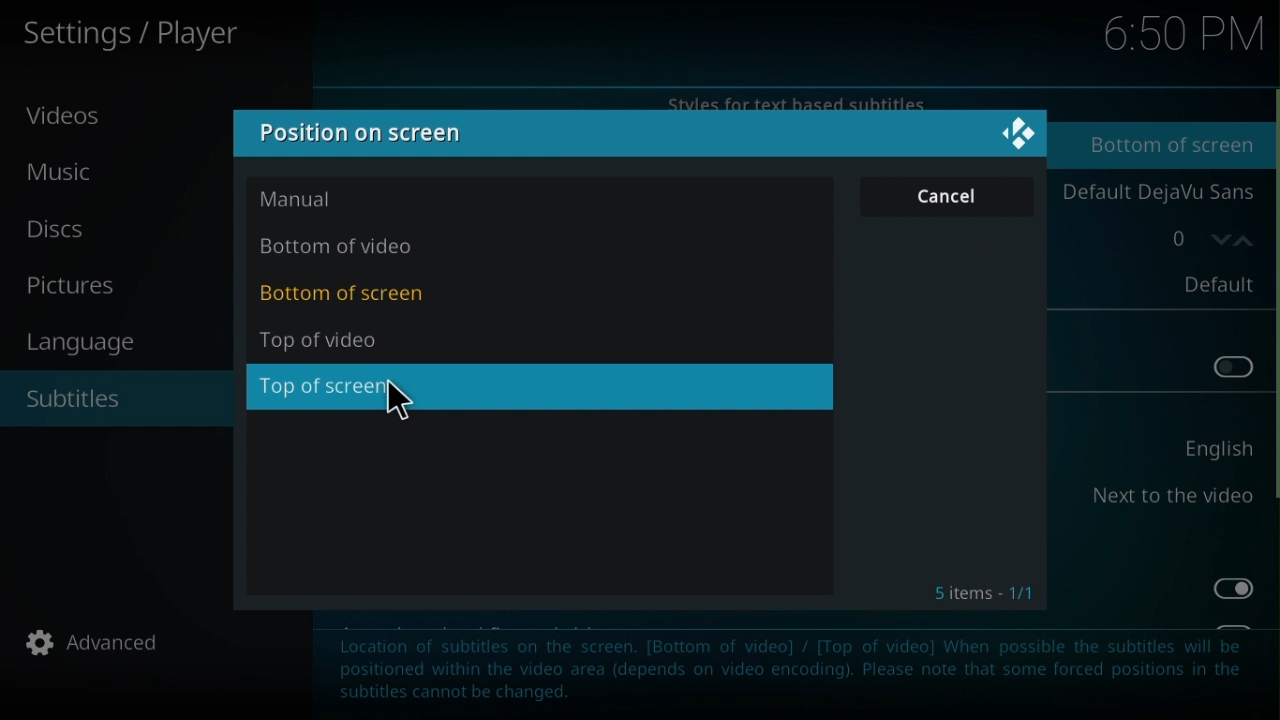  What do you see at coordinates (1155, 194) in the screenshot?
I see `Default DejaVu Sans` at bounding box center [1155, 194].